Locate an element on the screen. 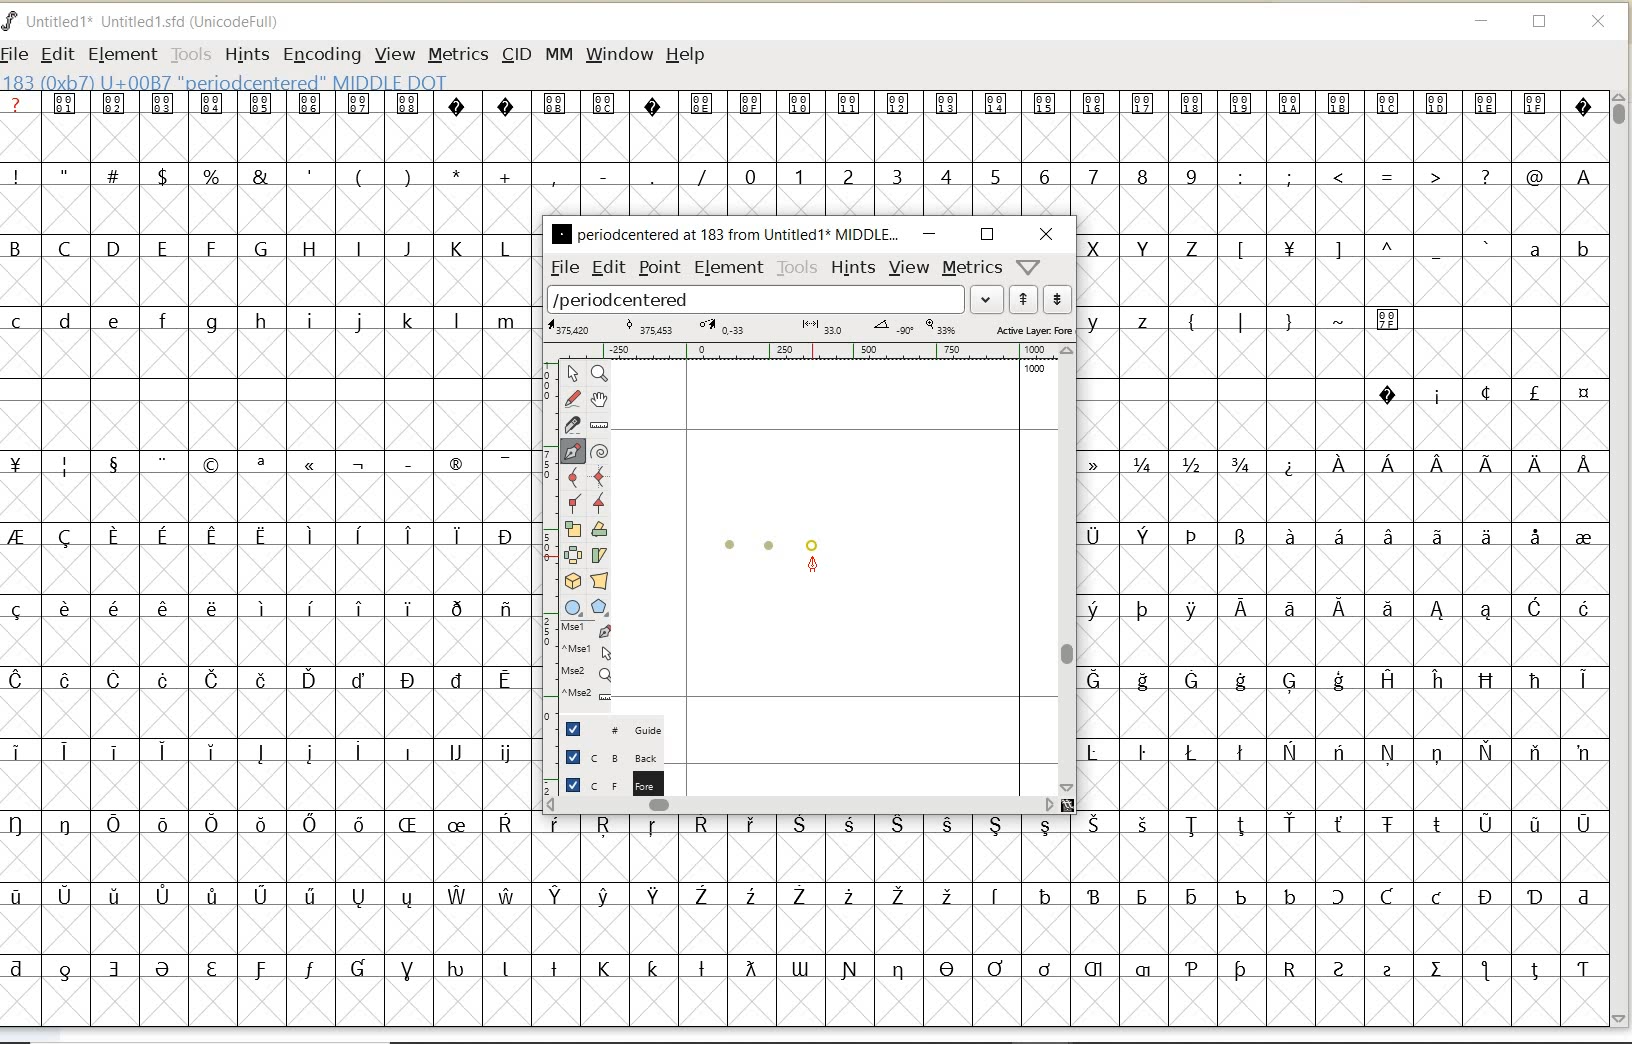  CID is located at coordinates (516, 57).